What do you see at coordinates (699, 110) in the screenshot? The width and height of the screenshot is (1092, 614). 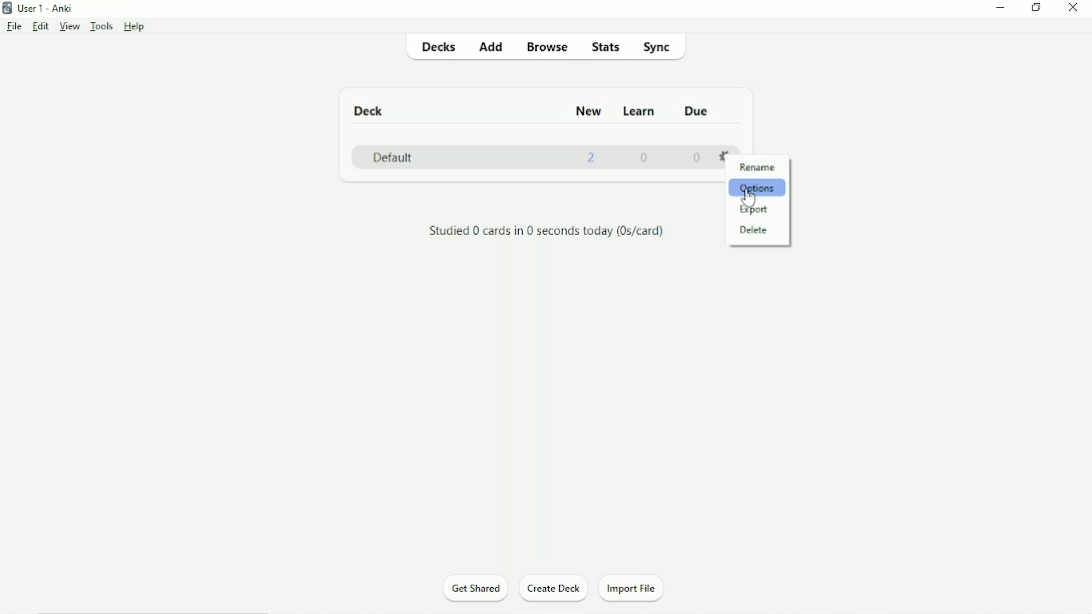 I see `Due` at bounding box center [699, 110].